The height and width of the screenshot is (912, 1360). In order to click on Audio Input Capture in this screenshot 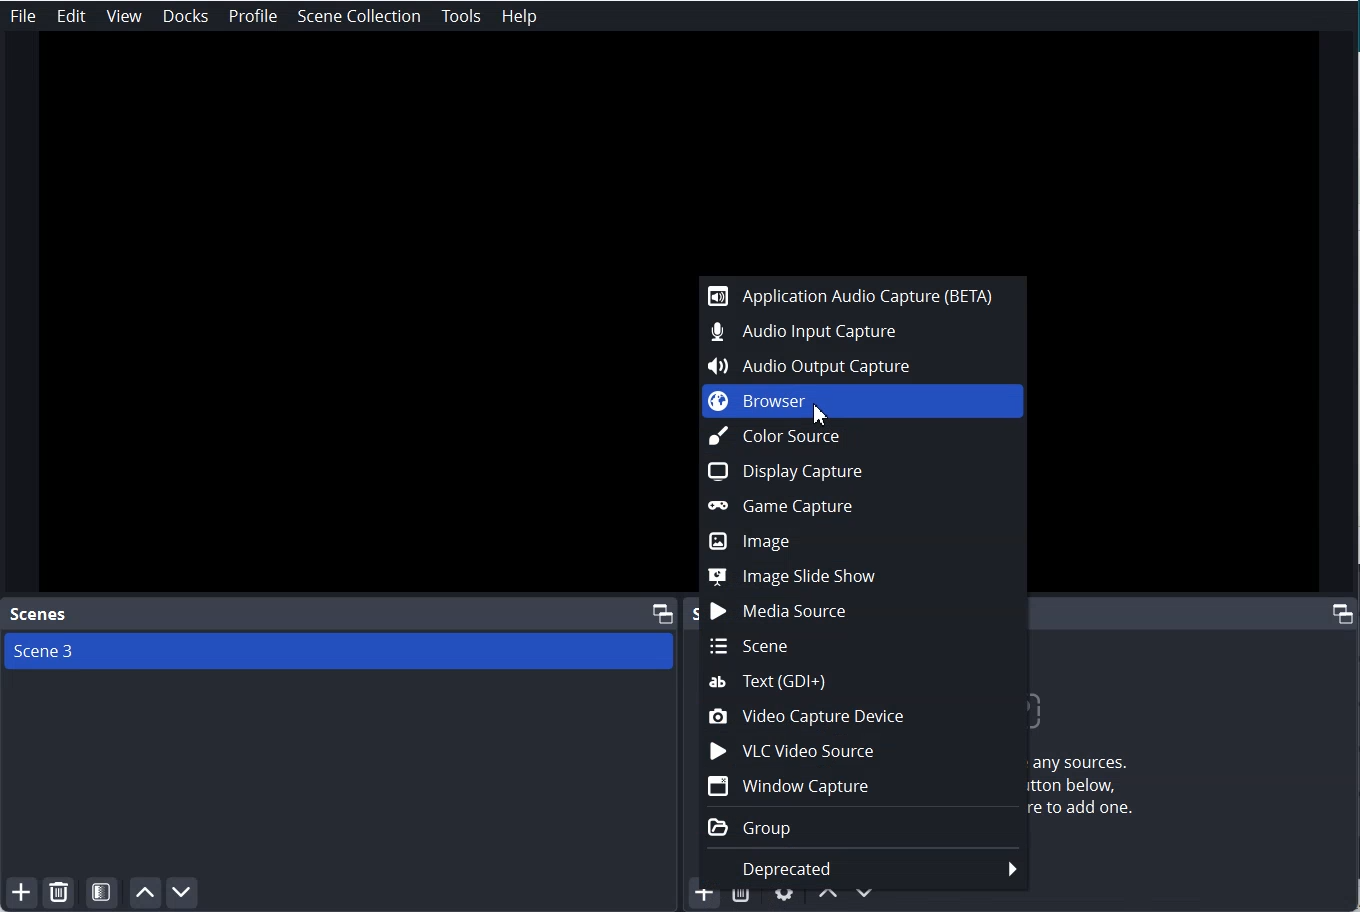, I will do `click(864, 332)`.